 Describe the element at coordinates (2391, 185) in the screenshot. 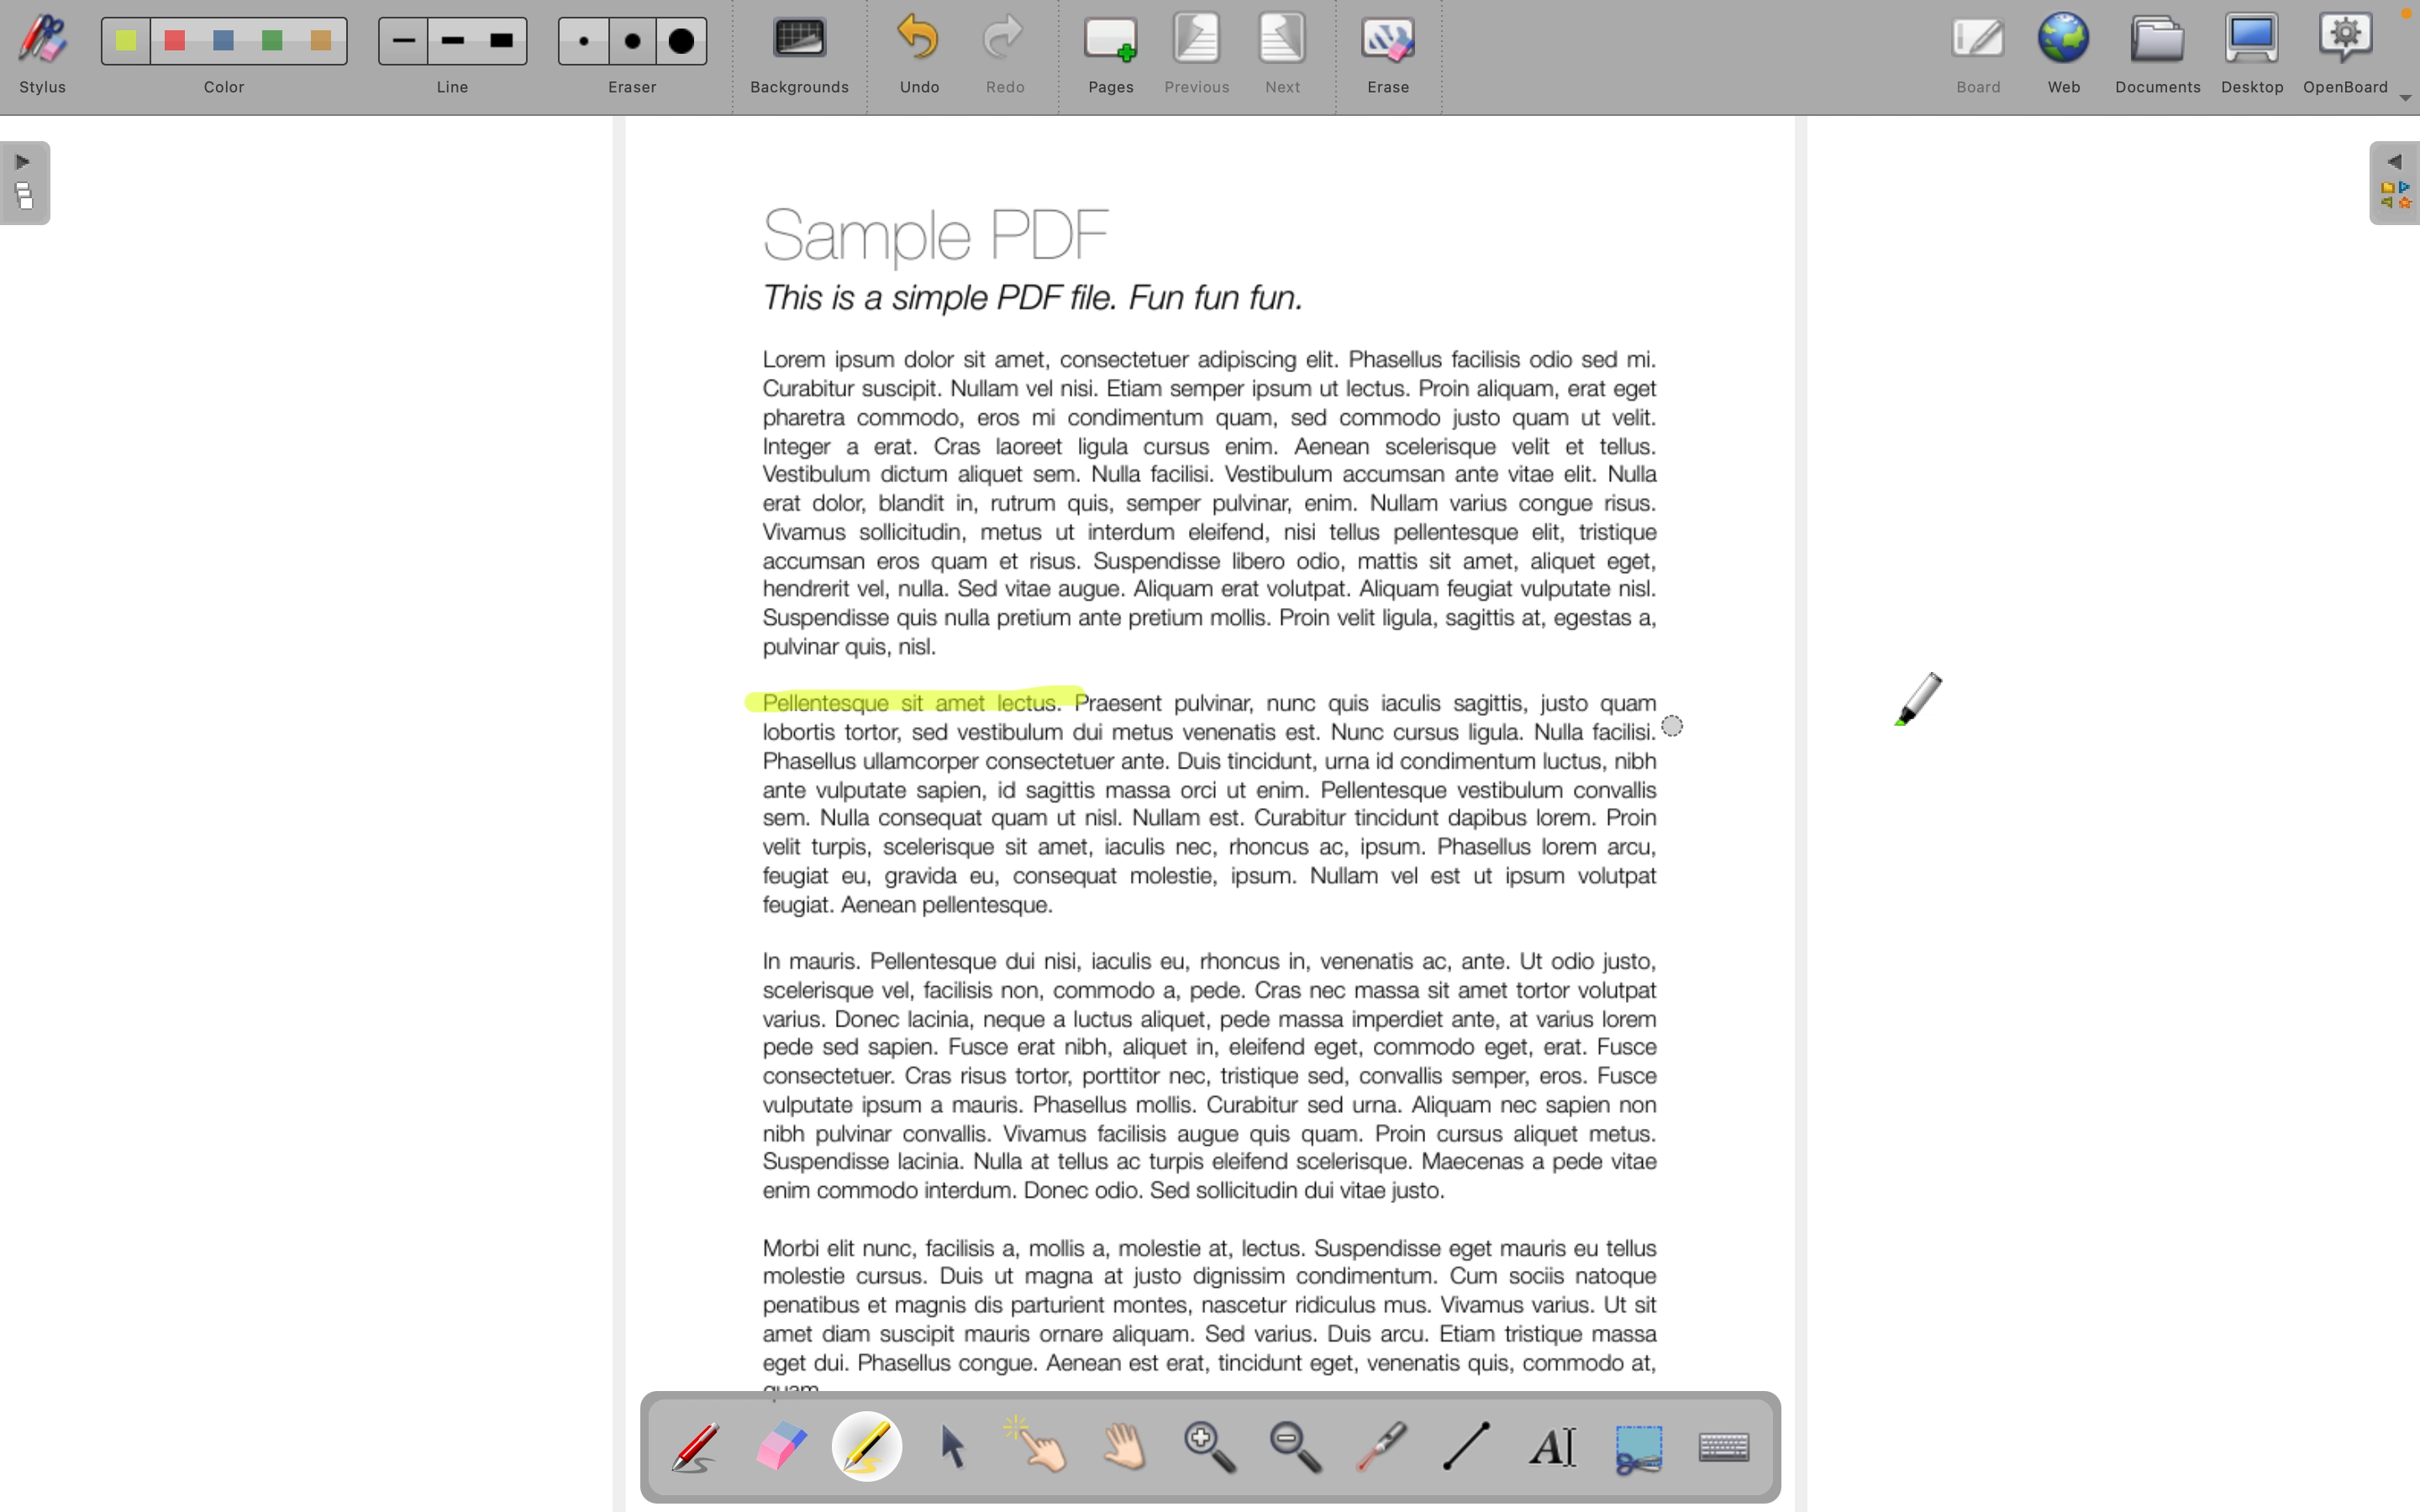

I see `sidebar` at that location.